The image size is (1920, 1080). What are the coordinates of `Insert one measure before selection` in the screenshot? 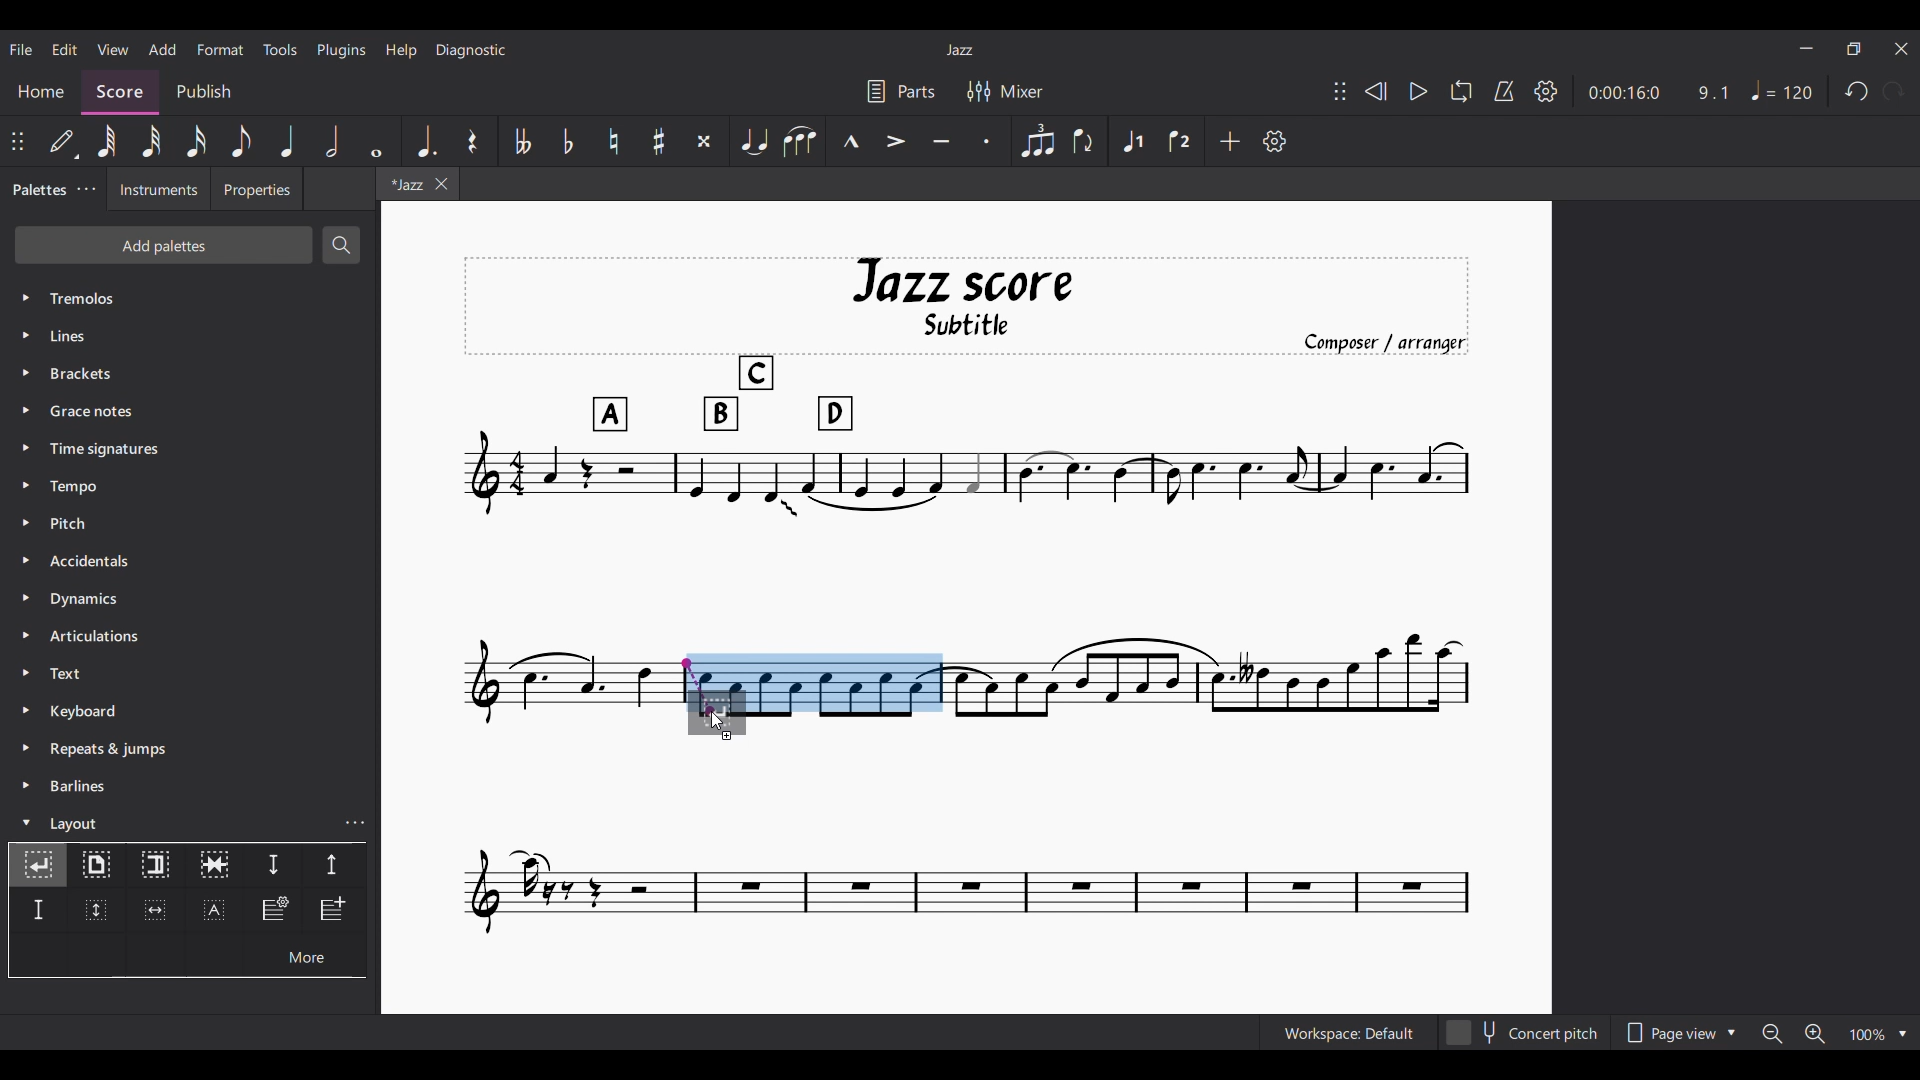 It's located at (335, 911).